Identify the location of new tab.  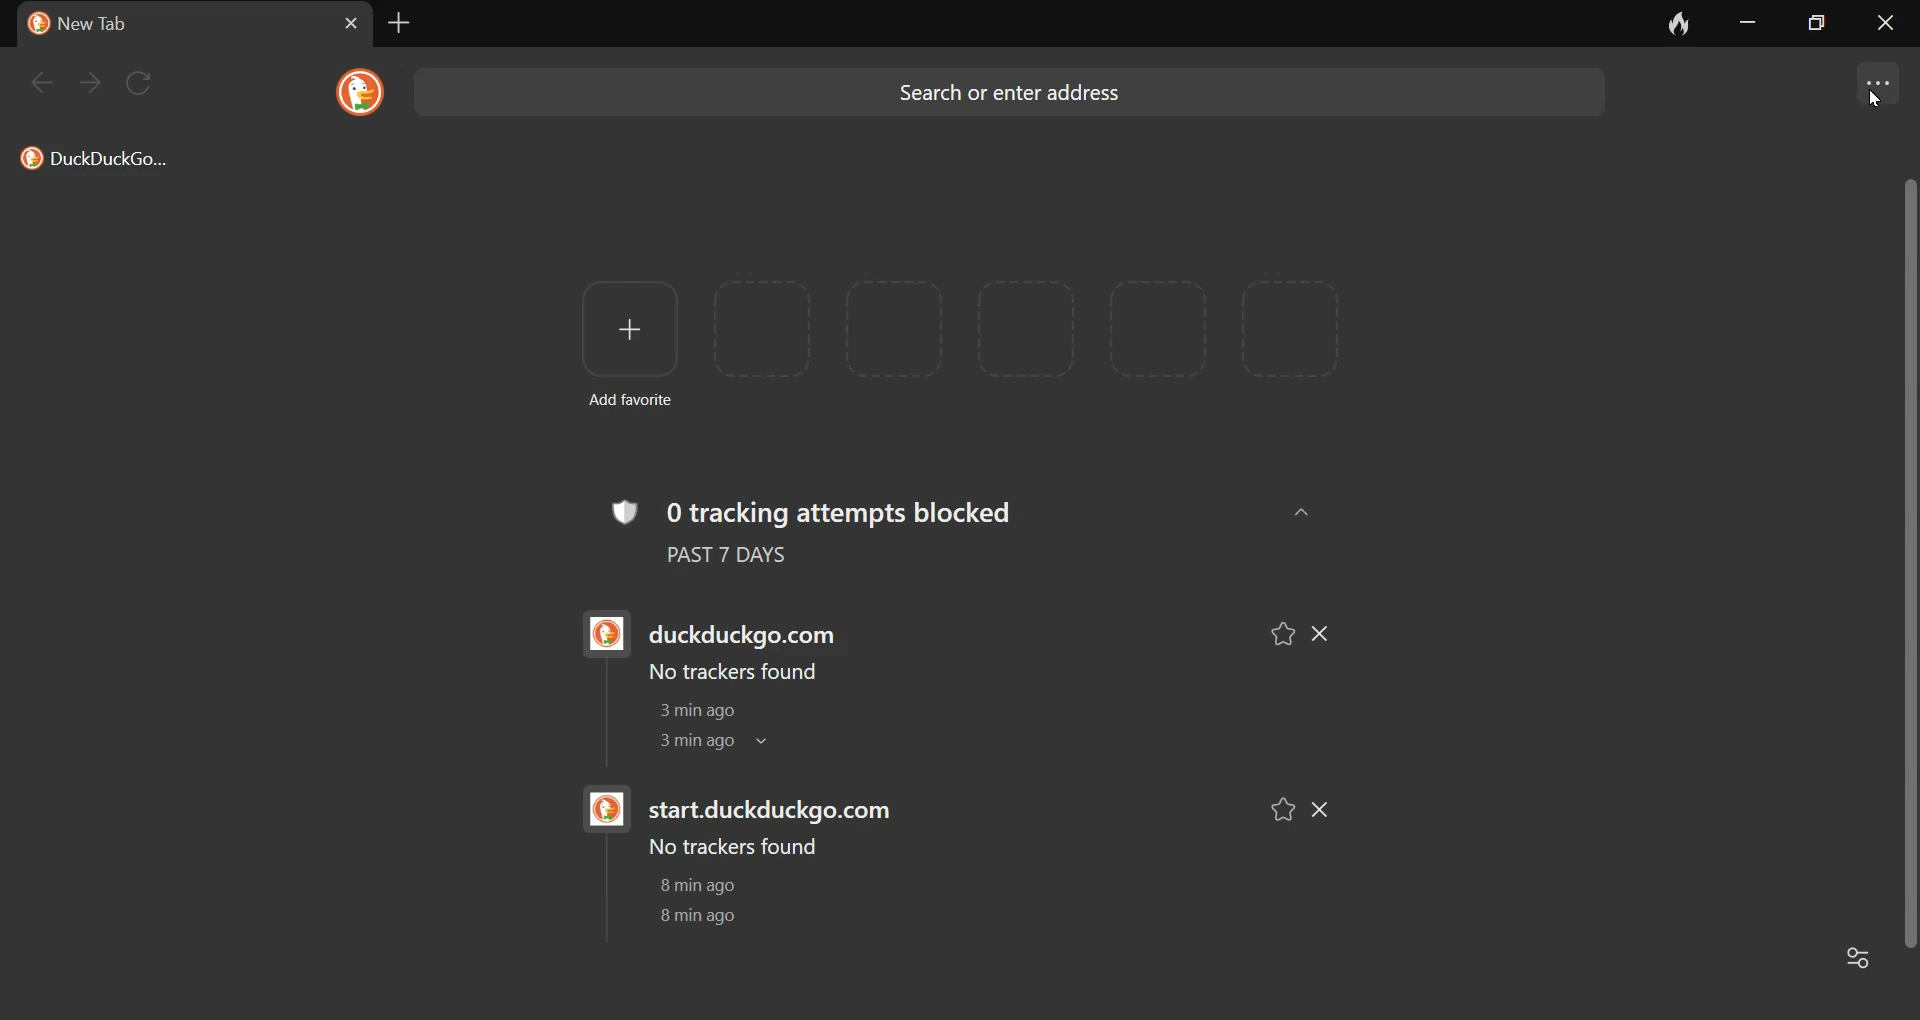
(101, 26).